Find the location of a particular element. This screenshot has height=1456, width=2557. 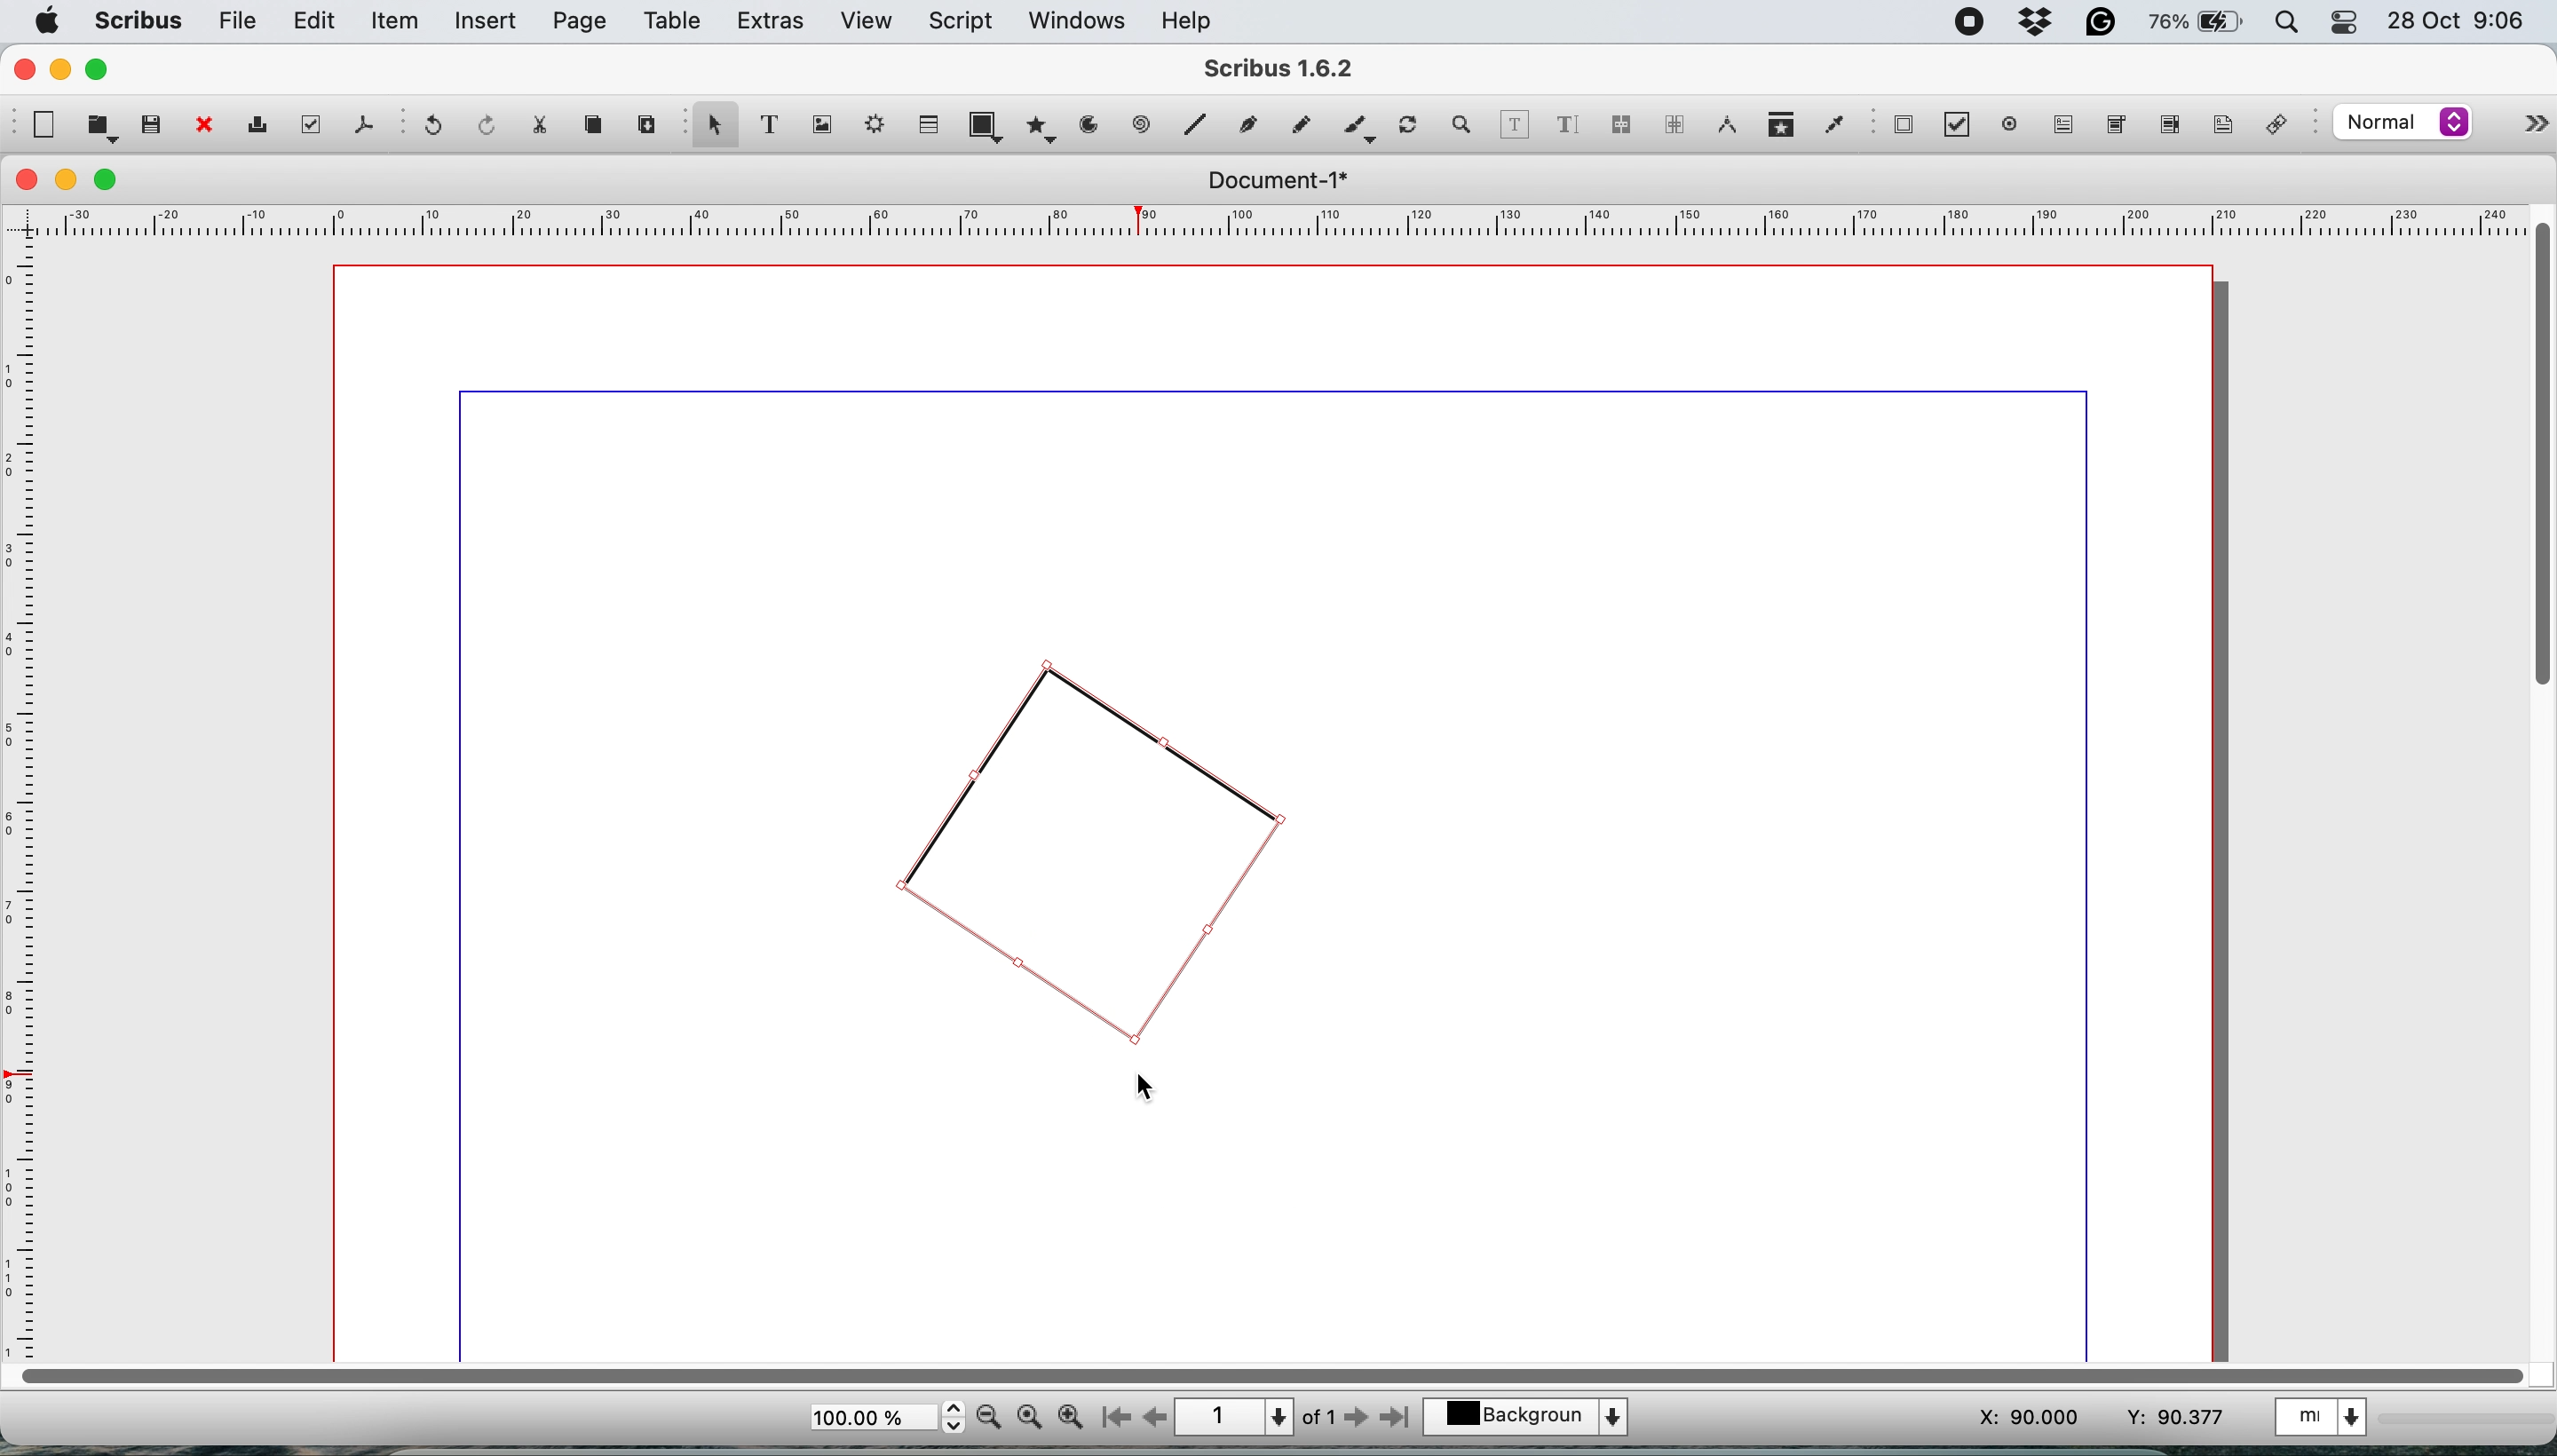

link annotation is located at coordinates (2285, 124).